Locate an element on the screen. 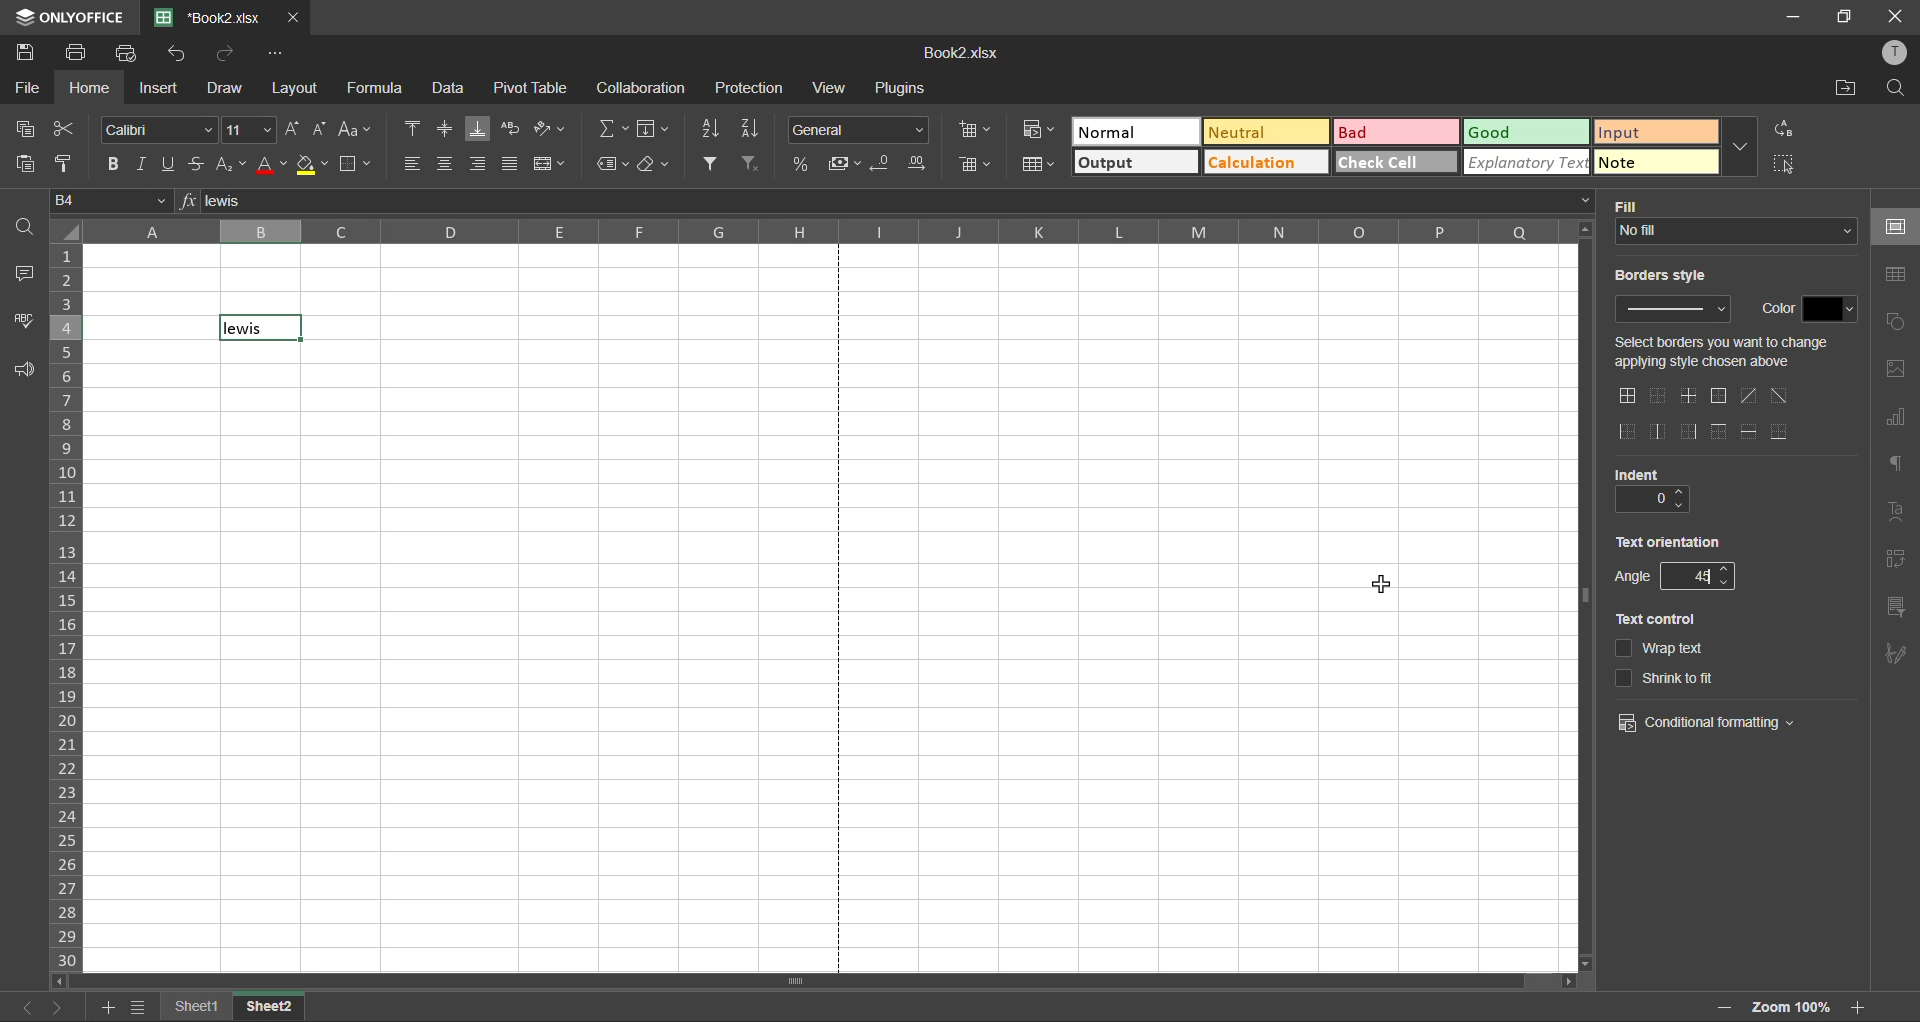 The width and height of the screenshot is (1920, 1022). outside borders only is located at coordinates (1716, 396).